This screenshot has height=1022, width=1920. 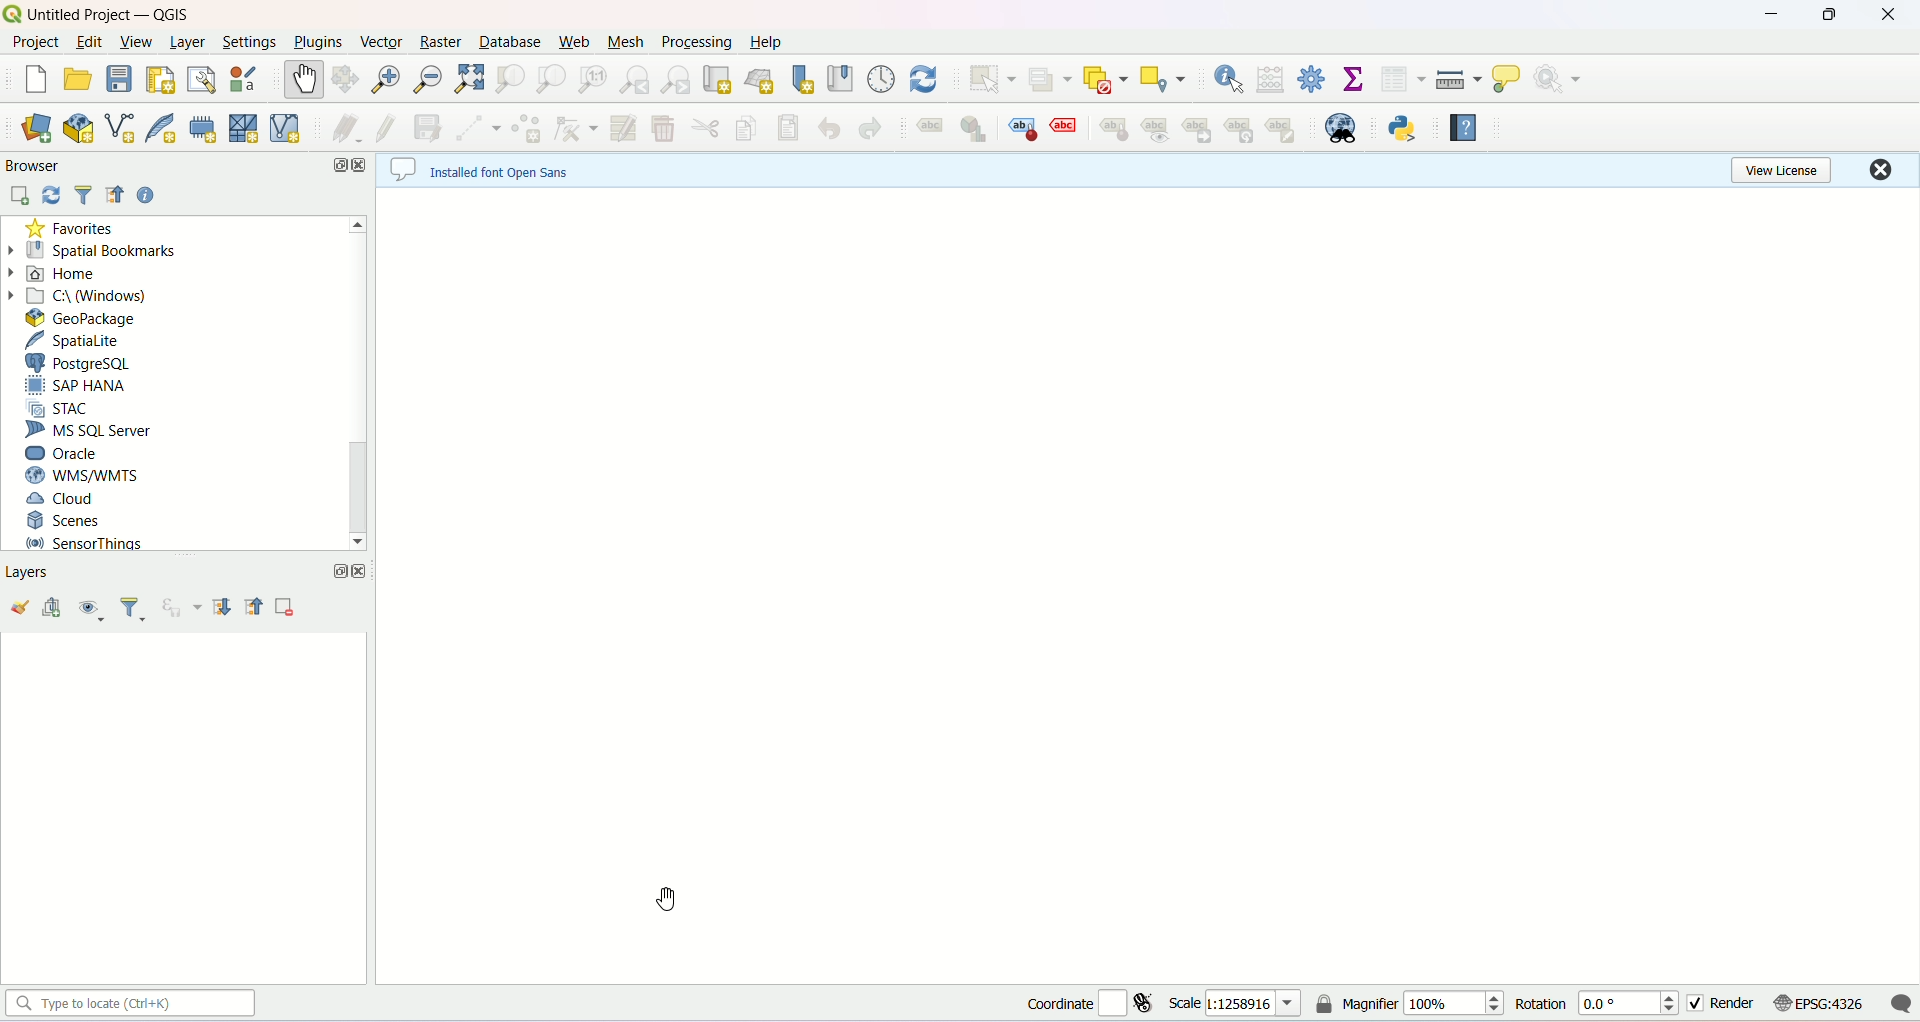 What do you see at coordinates (118, 78) in the screenshot?
I see `save project` at bounding box center [118, 78].